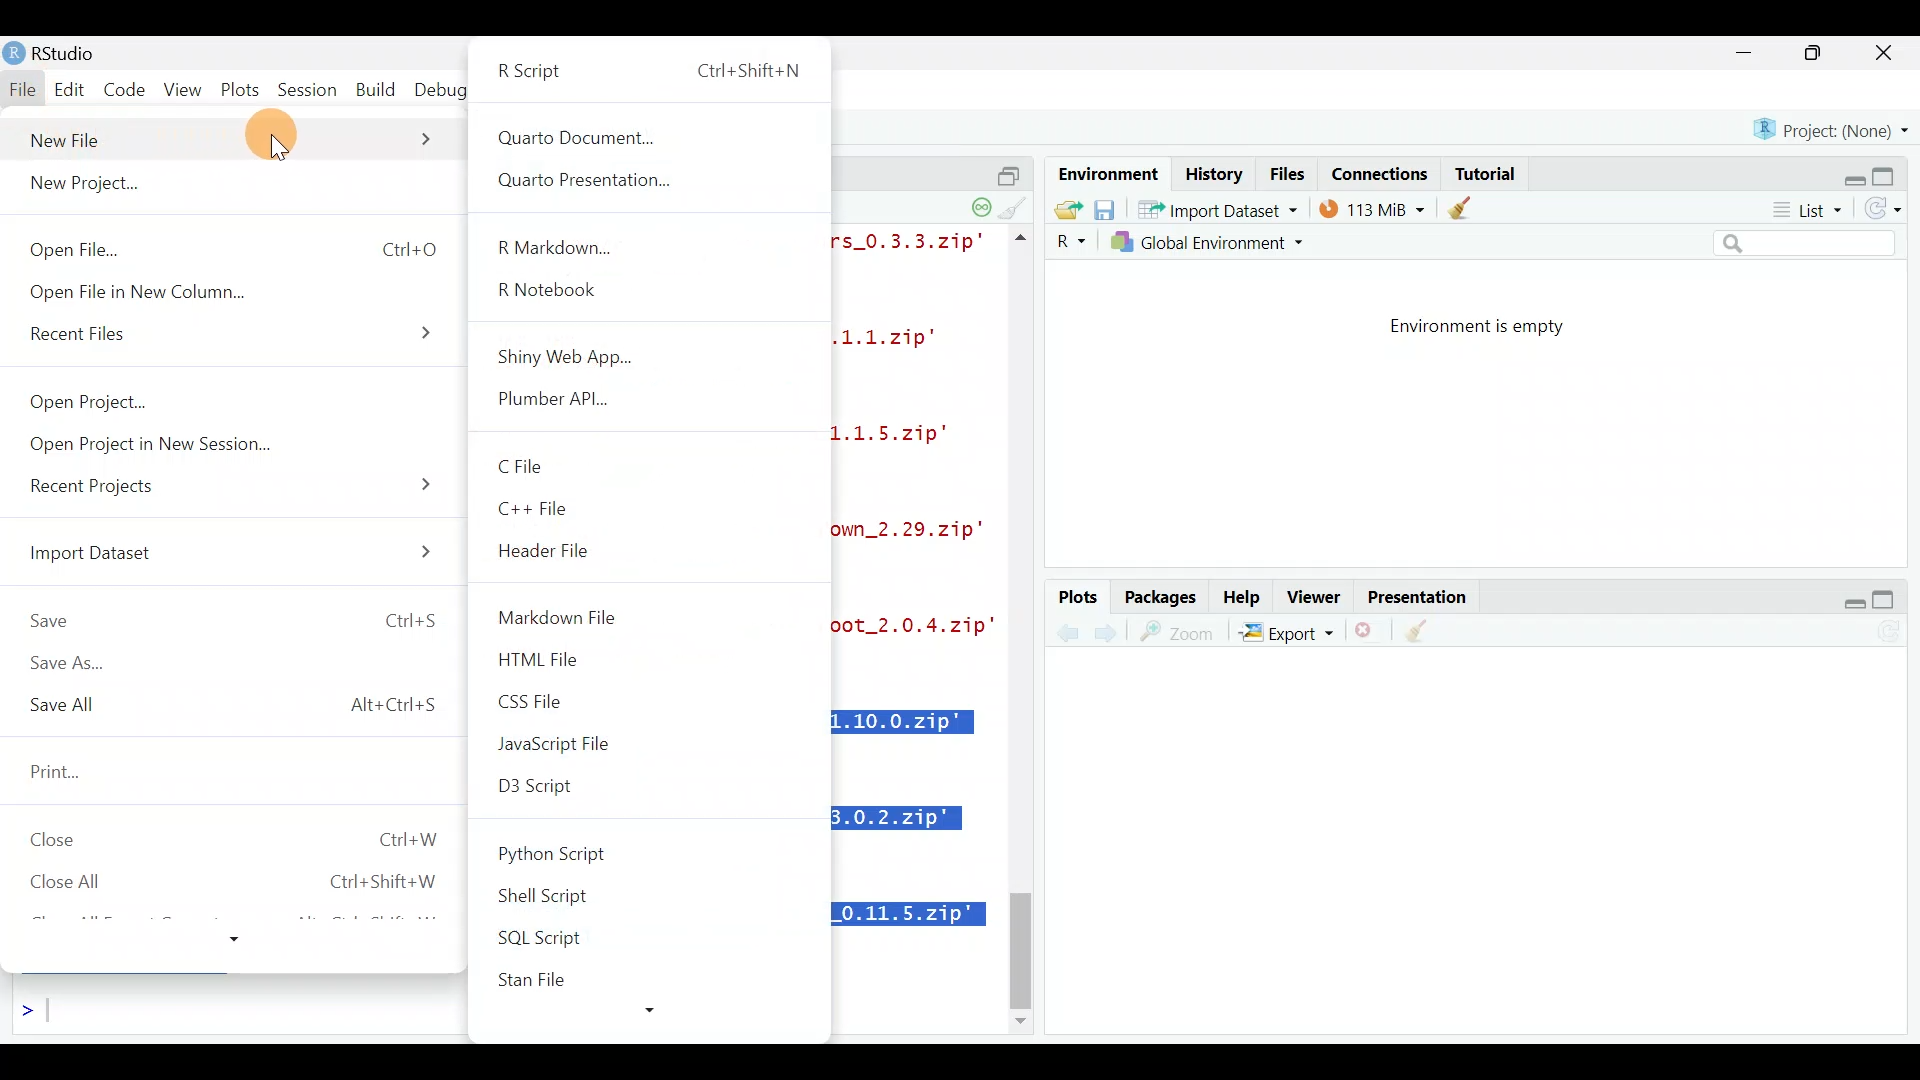 The width and height of the screenshot is (1920, 1080). Describe the element at coordinates (377, 89) in the screenshot. I see `Build` at that location.